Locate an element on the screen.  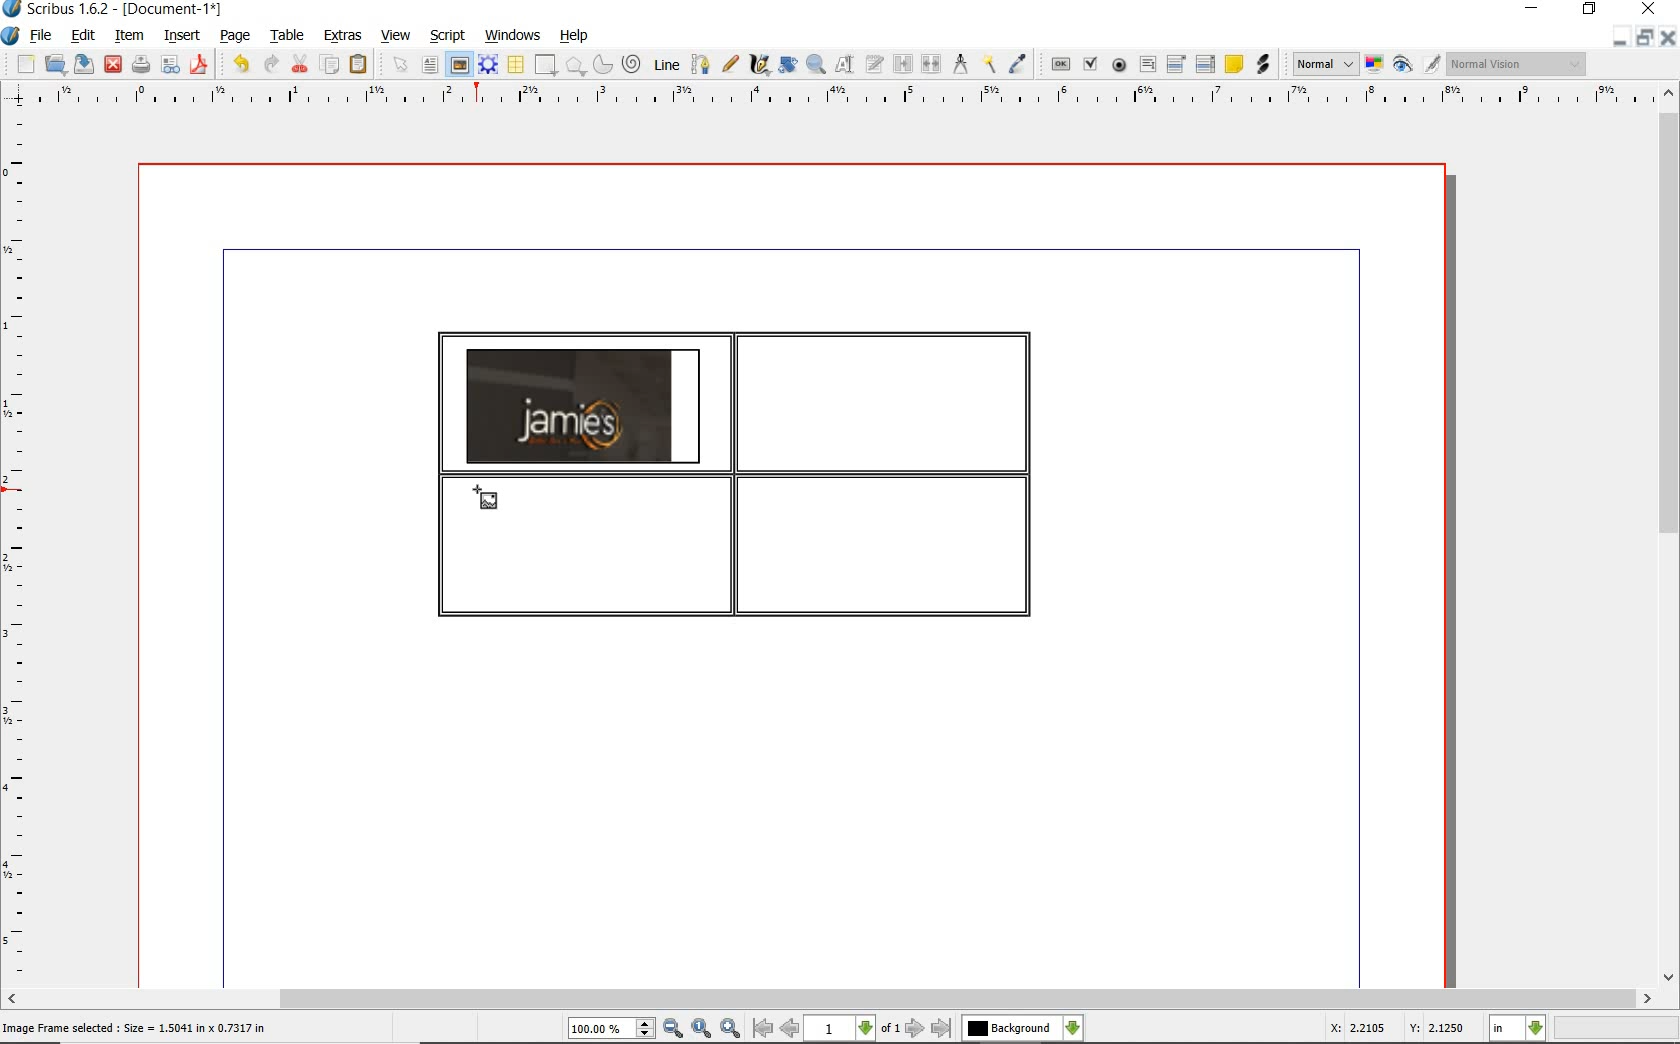
table is located at coordinates (517, 66).